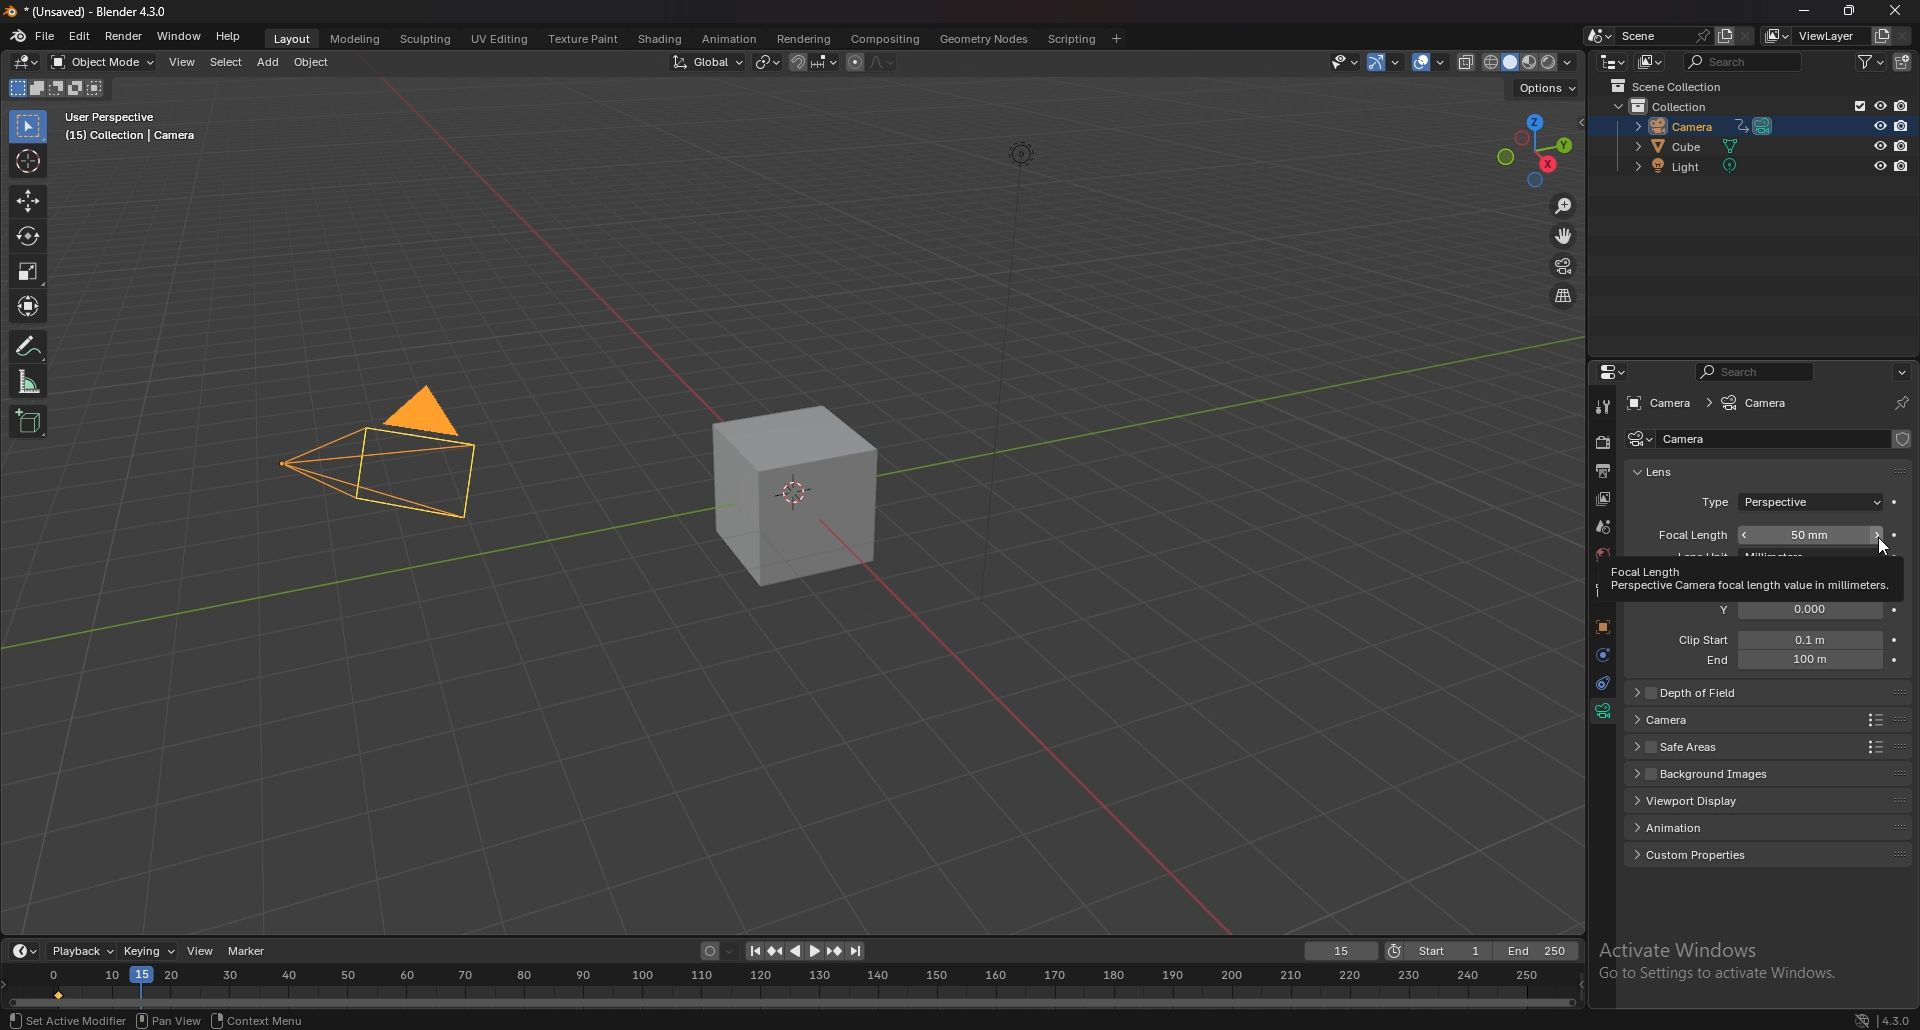  I want to click on compositing, so click(886, 39).